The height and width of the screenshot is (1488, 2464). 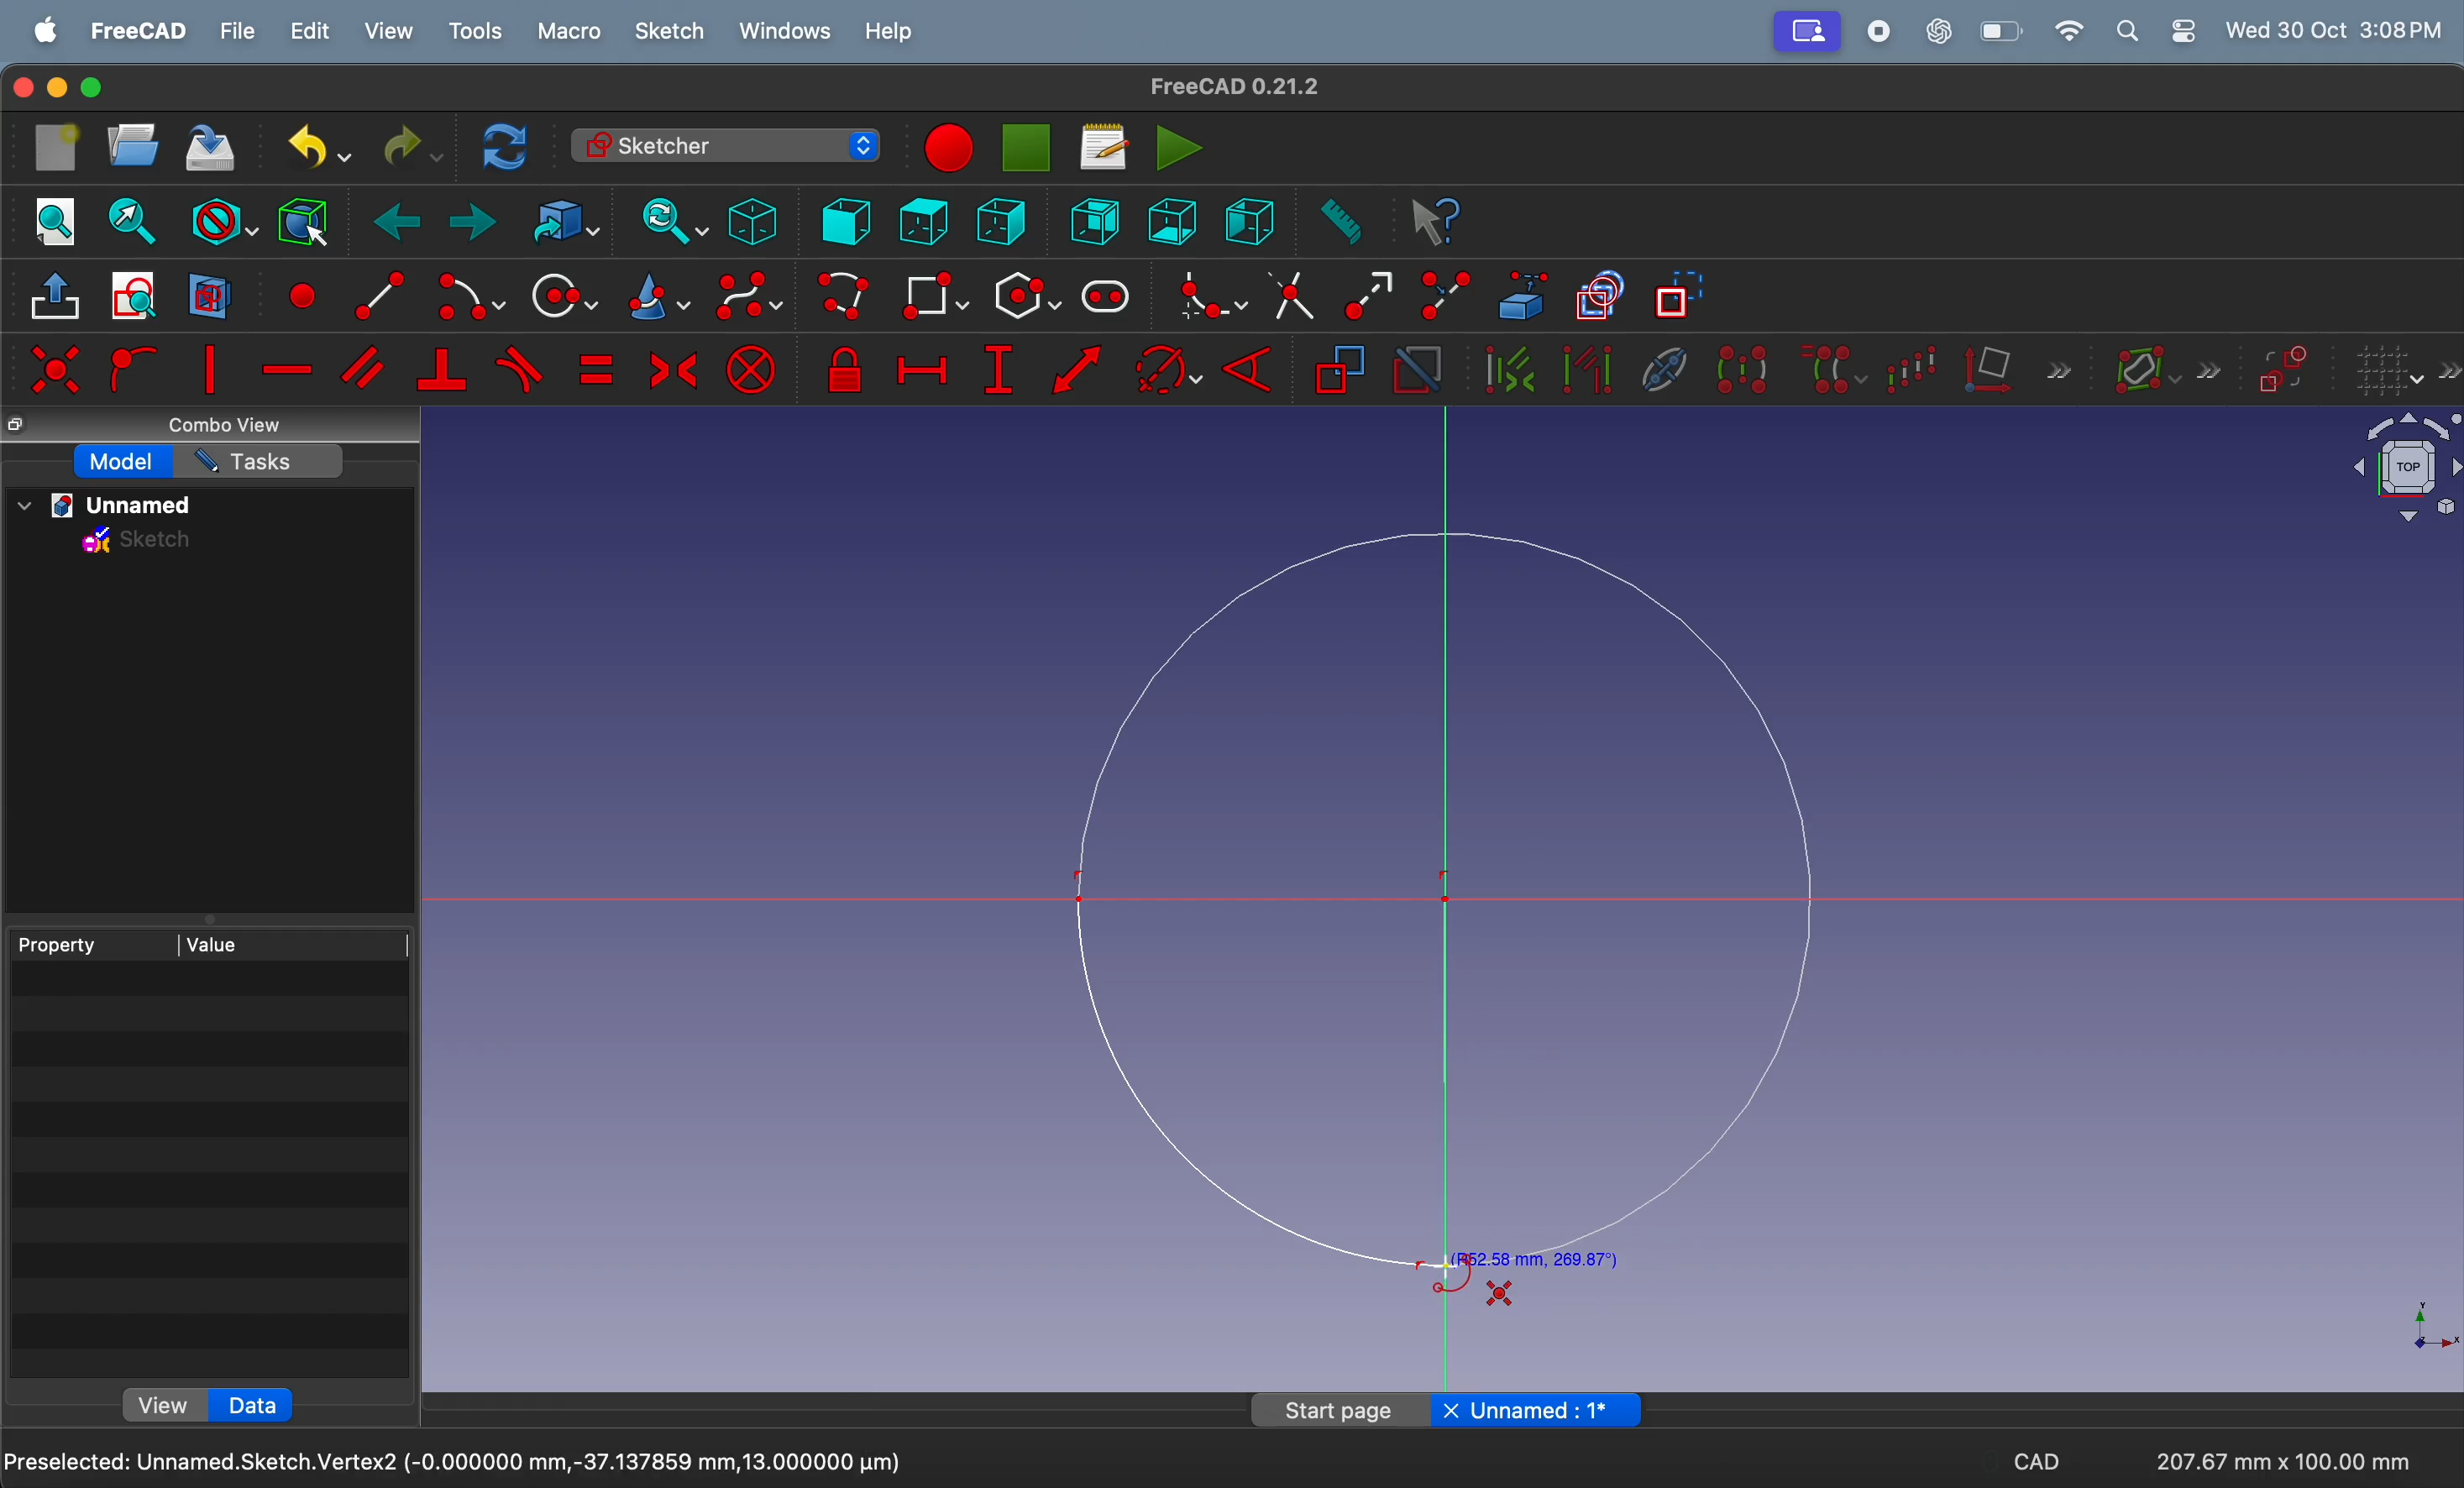 What do you see at coordinates (889, 35) in the screenshot?
I see `help` at bounding box center [889, 35].